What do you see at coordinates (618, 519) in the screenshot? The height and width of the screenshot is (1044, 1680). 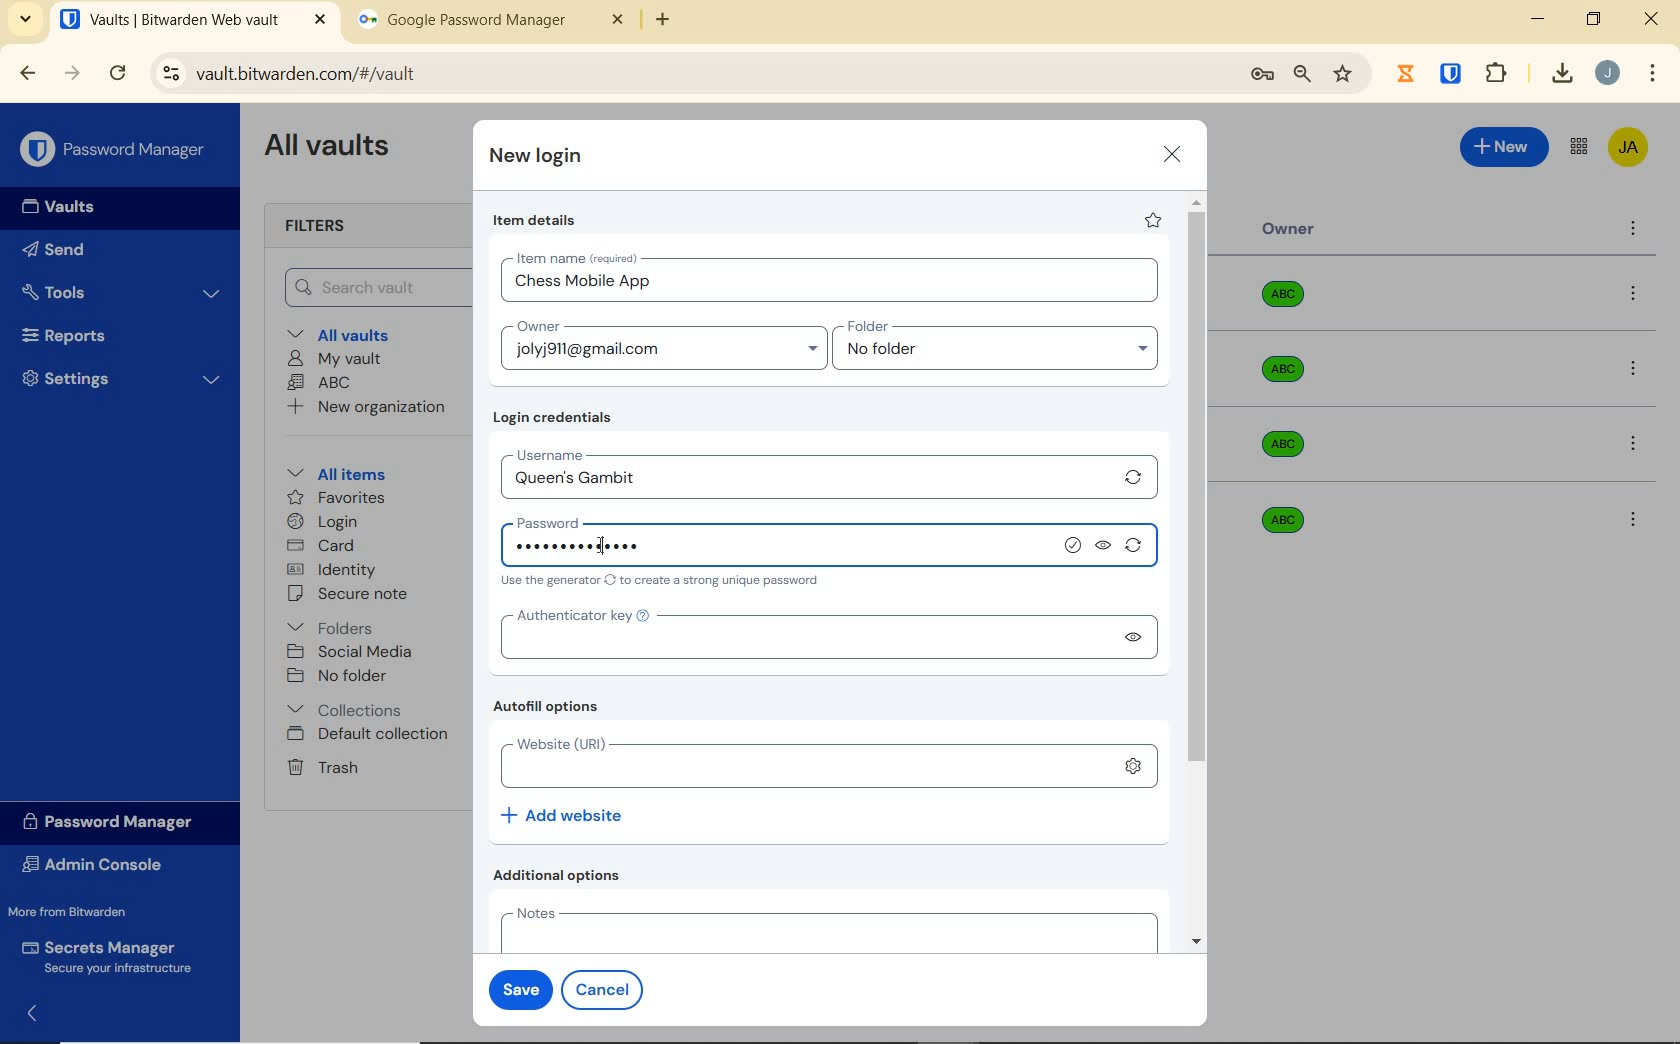 I see `password` at bounding box center [618, 519].